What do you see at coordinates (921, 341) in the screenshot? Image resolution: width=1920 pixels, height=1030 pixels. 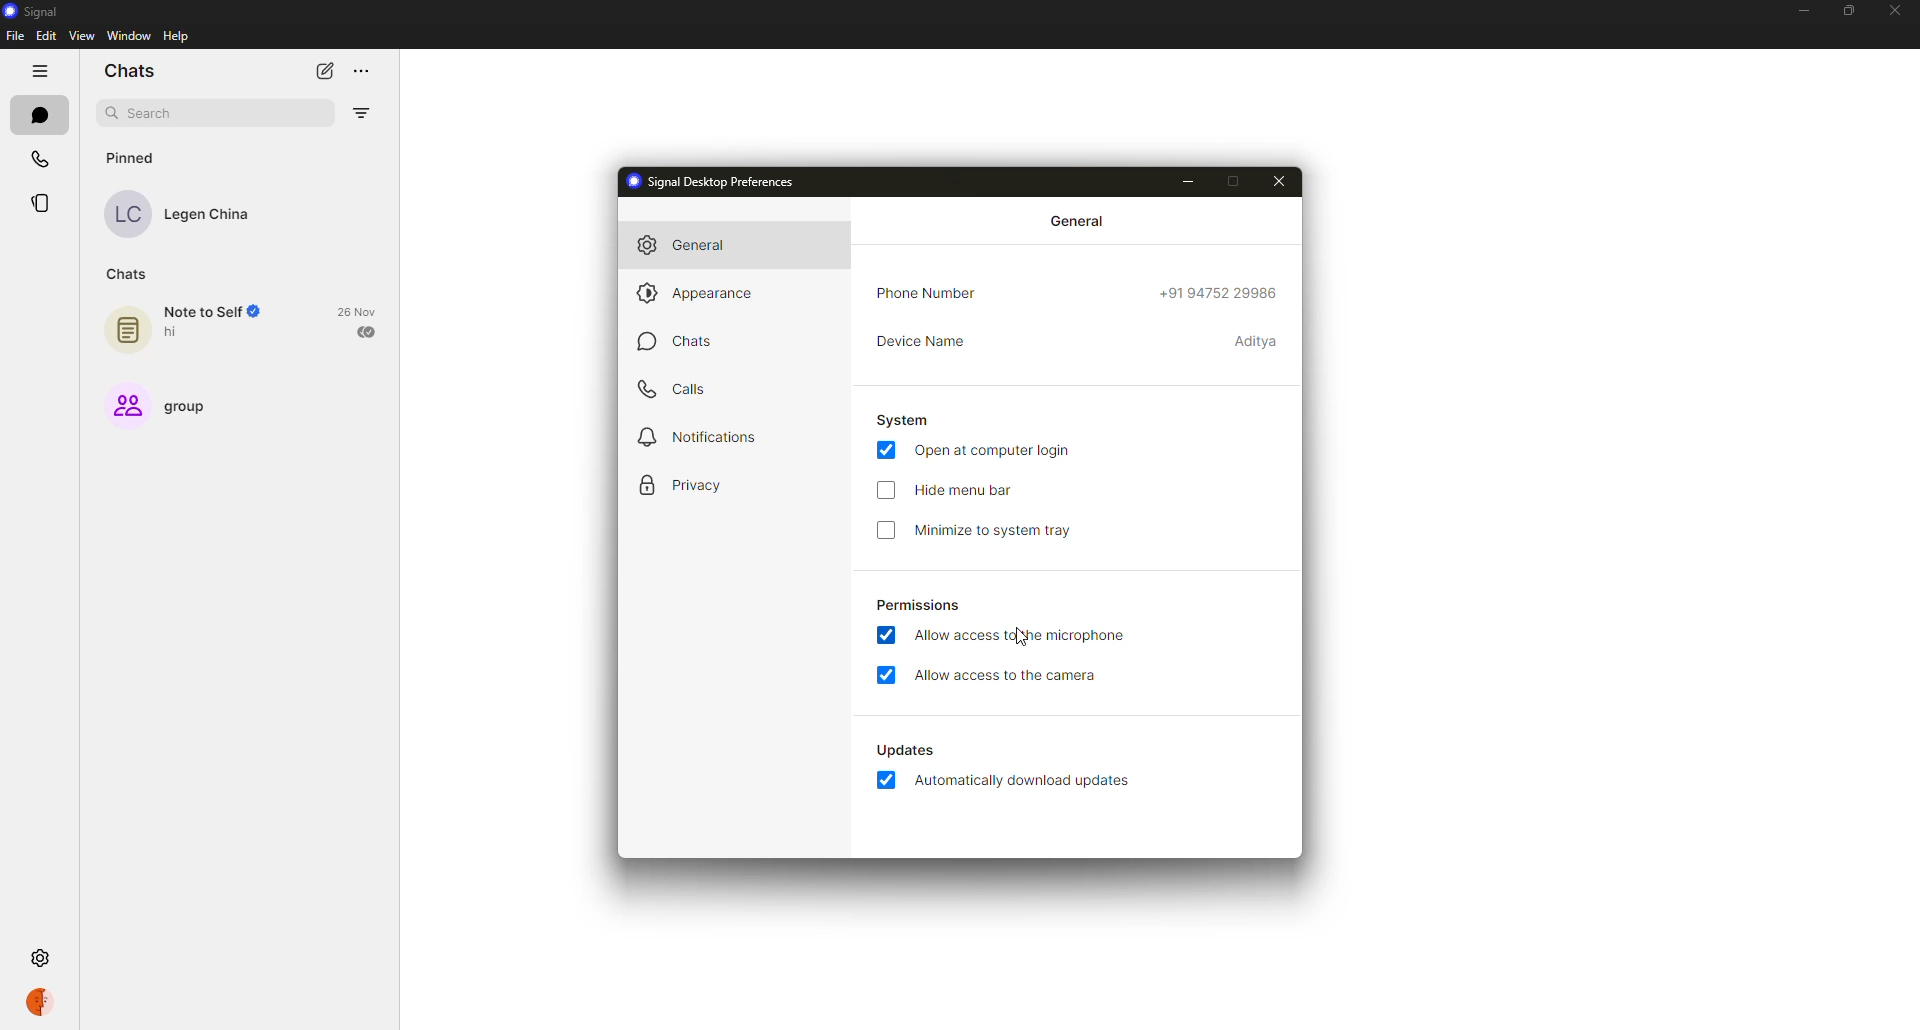 I see `device name` at bounding box center [921, 341].